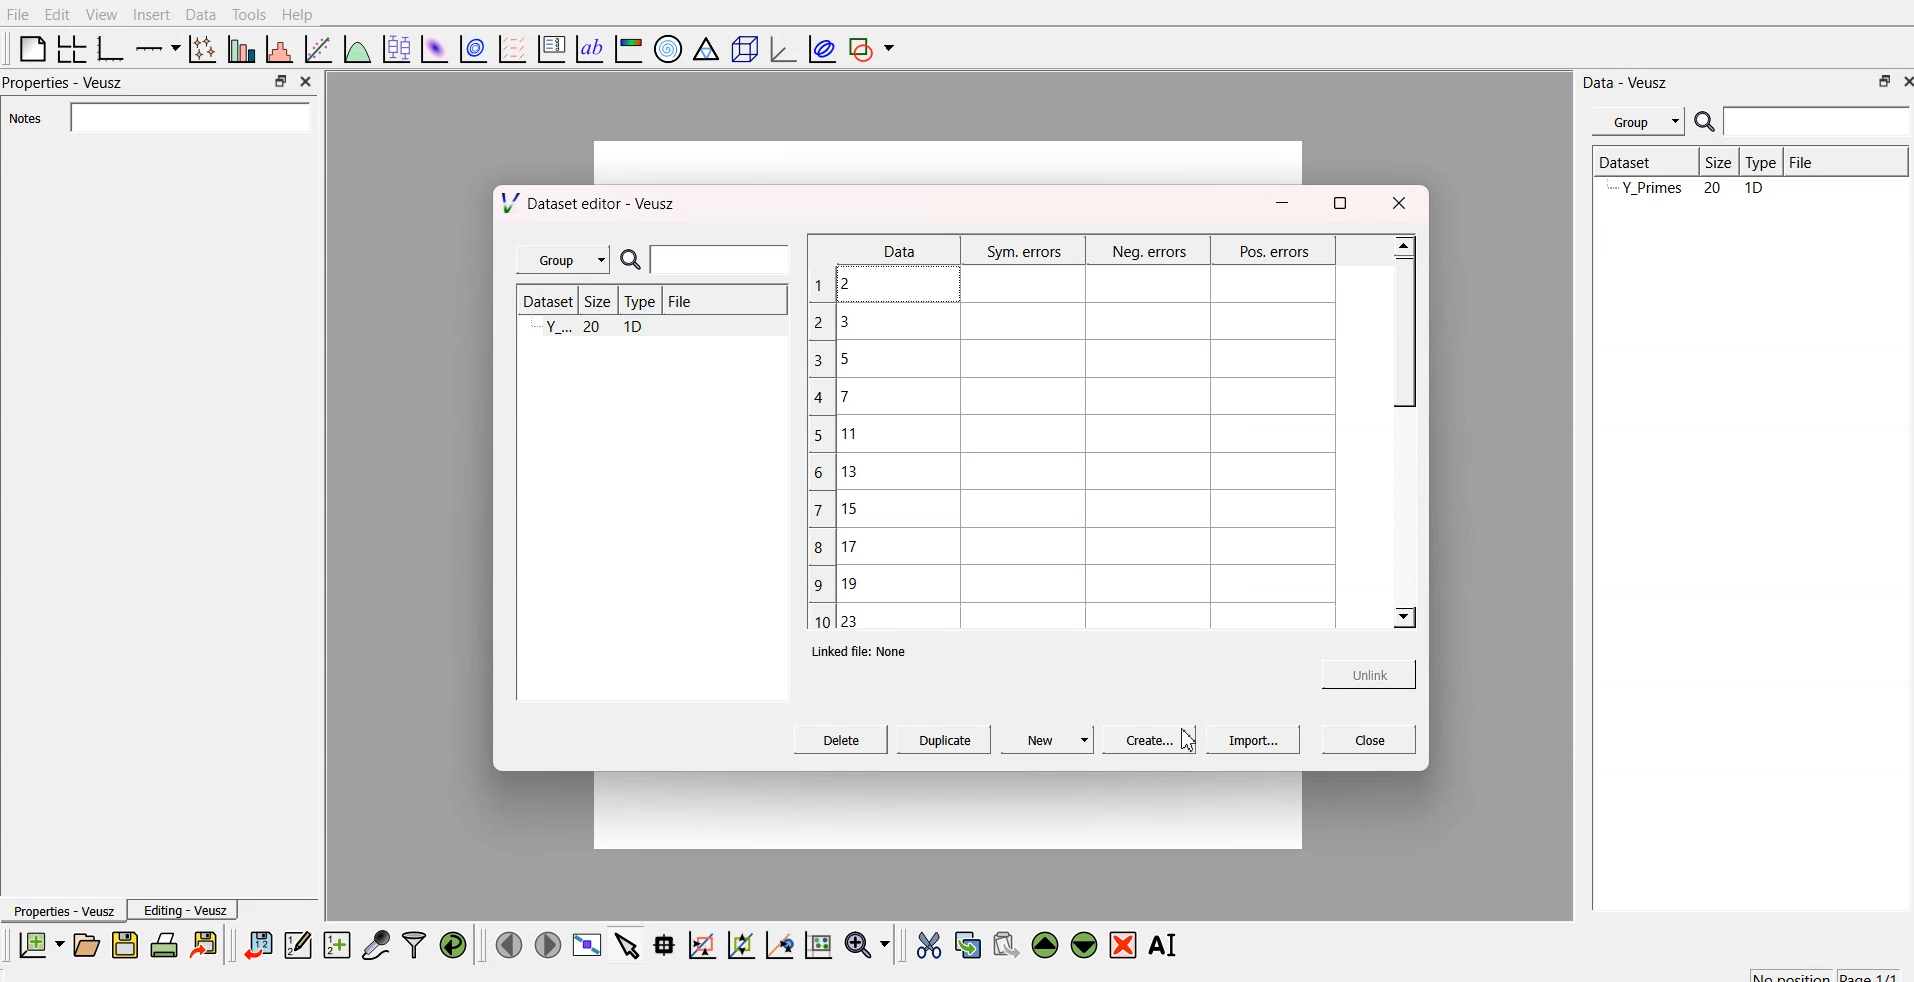  What do you see at coordinates (375, 944) in the screenshot?
I see `capture a dataset` at bounding box center [375, 944].